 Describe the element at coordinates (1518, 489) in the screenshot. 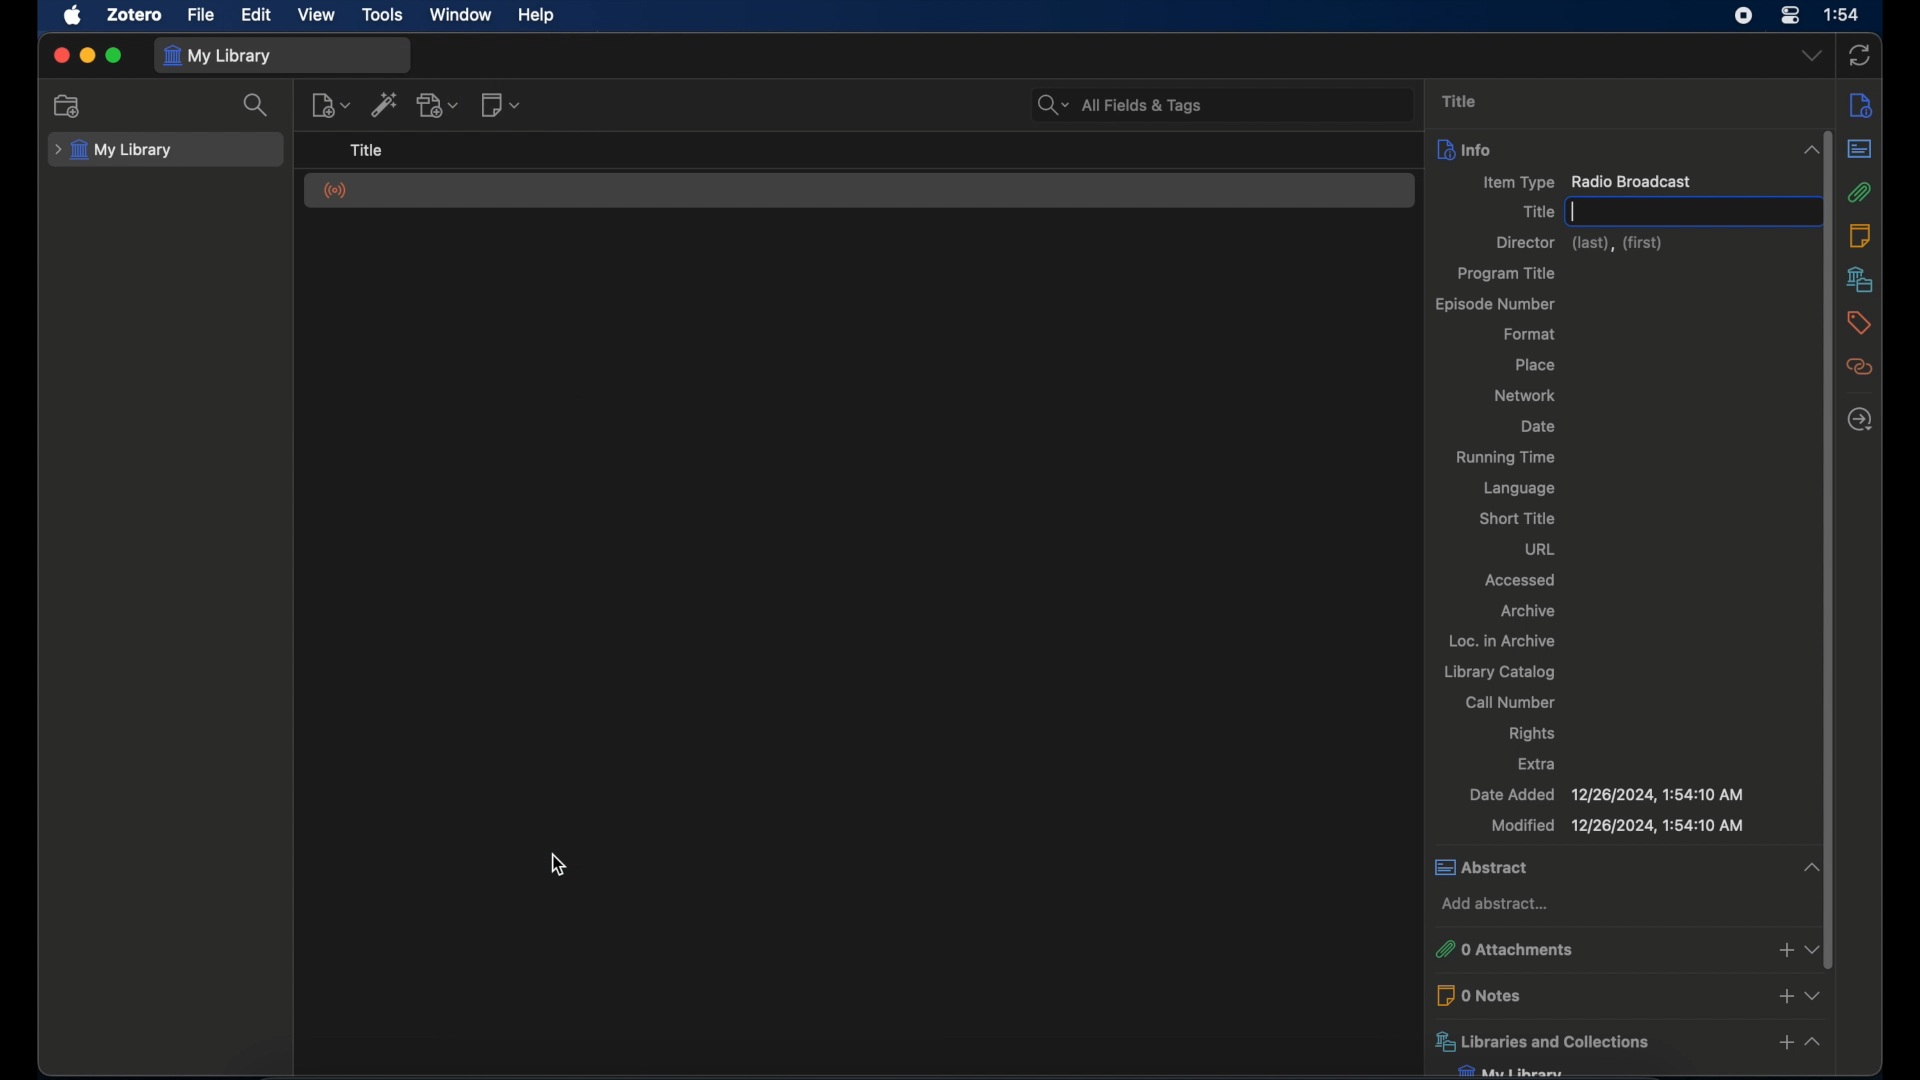

I see `language` at that location.